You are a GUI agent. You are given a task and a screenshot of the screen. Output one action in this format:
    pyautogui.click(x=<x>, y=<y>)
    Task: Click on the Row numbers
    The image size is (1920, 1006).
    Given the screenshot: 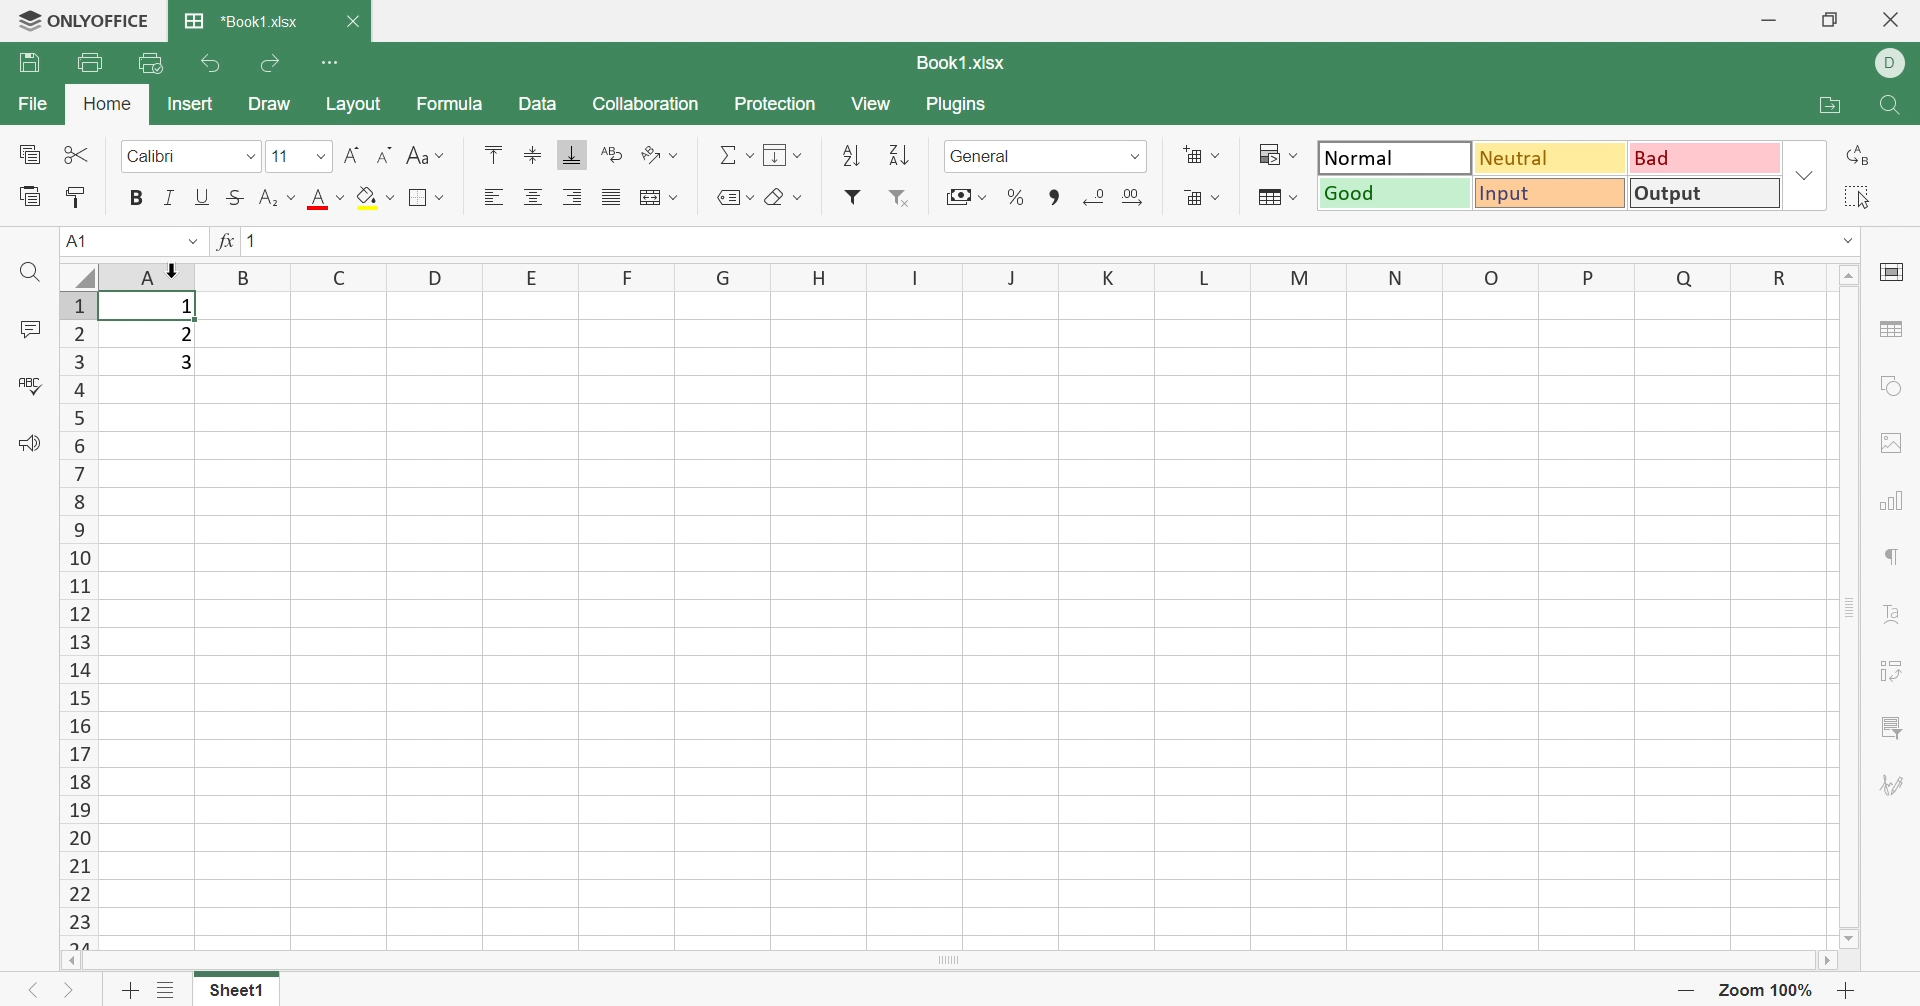 What is the action you would take?
    pyautogui.click(x=79, y=622)
    